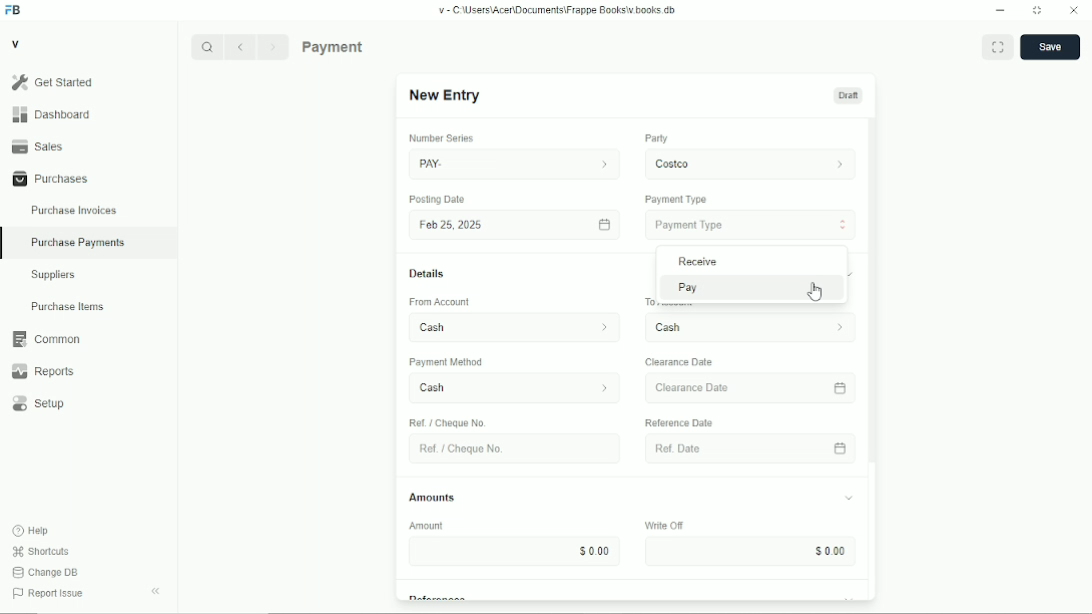  I want to click on Purchase Payments, so click(89, 244).